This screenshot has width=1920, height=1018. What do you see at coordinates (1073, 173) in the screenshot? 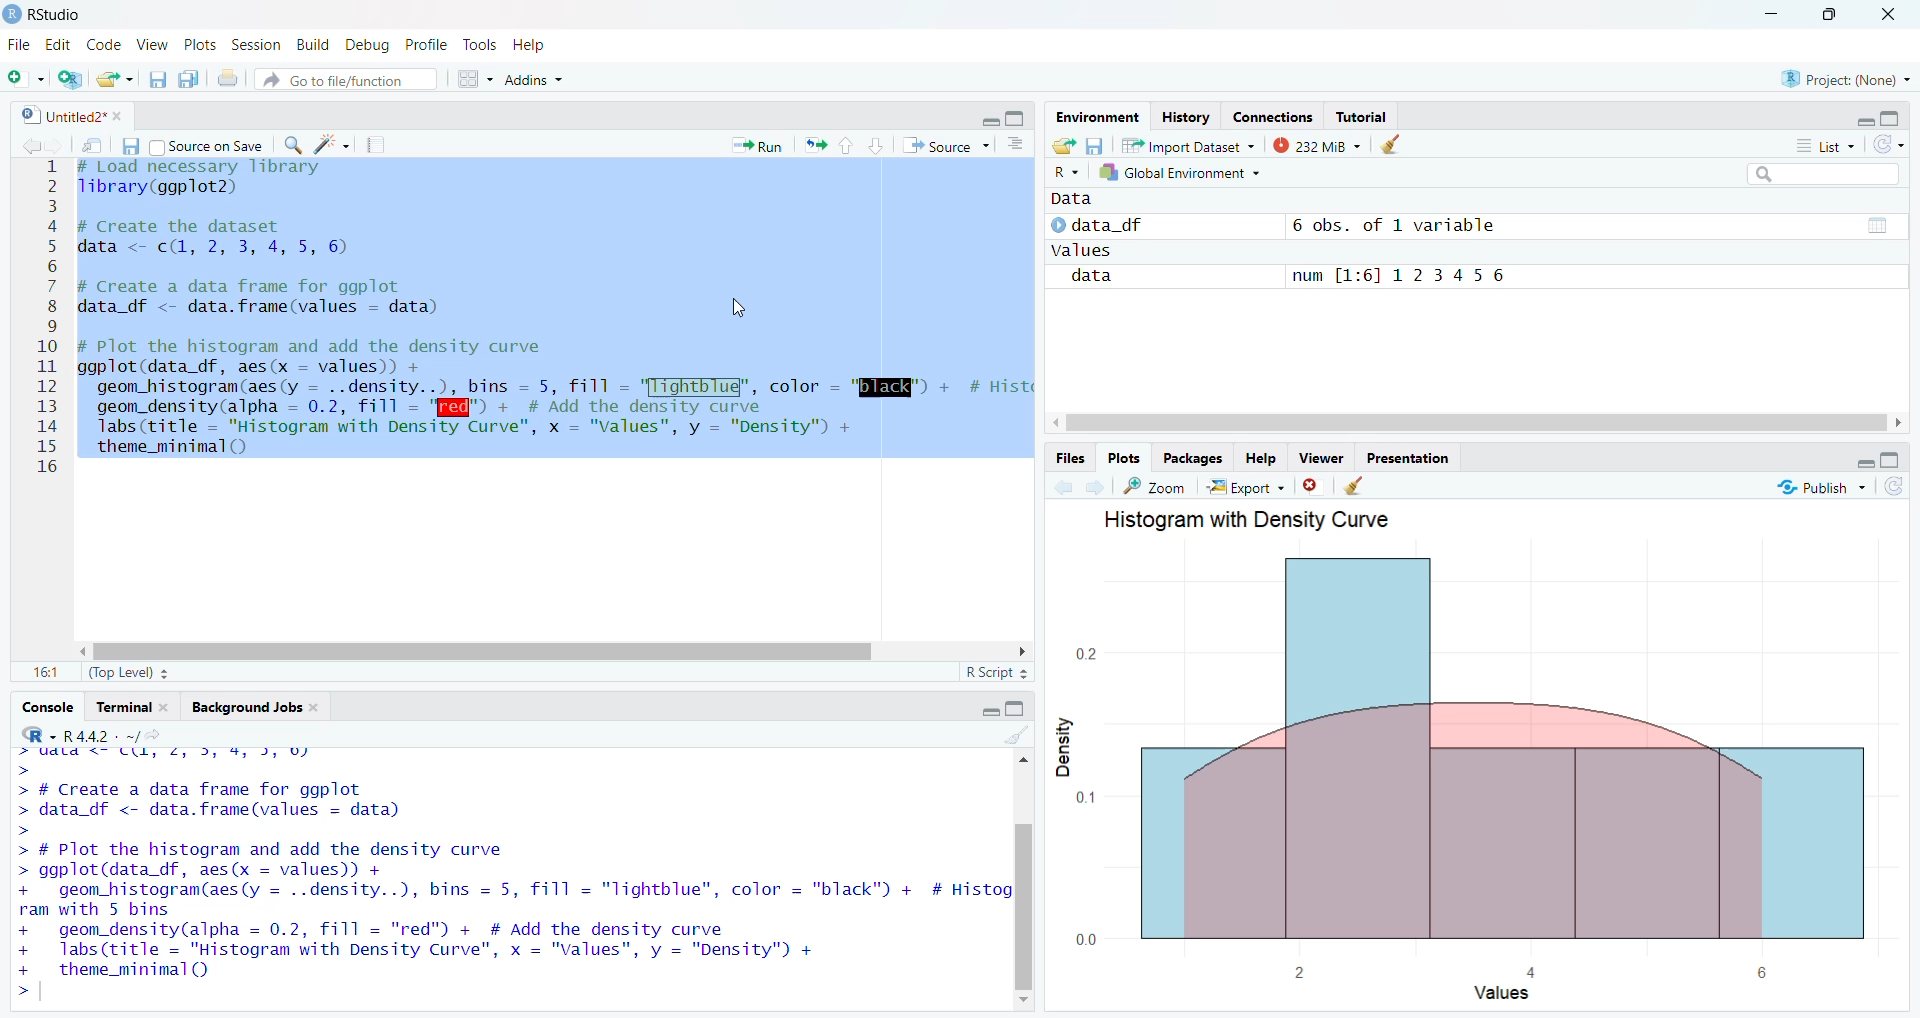
I see `R` at bounding box center [1073, 173].